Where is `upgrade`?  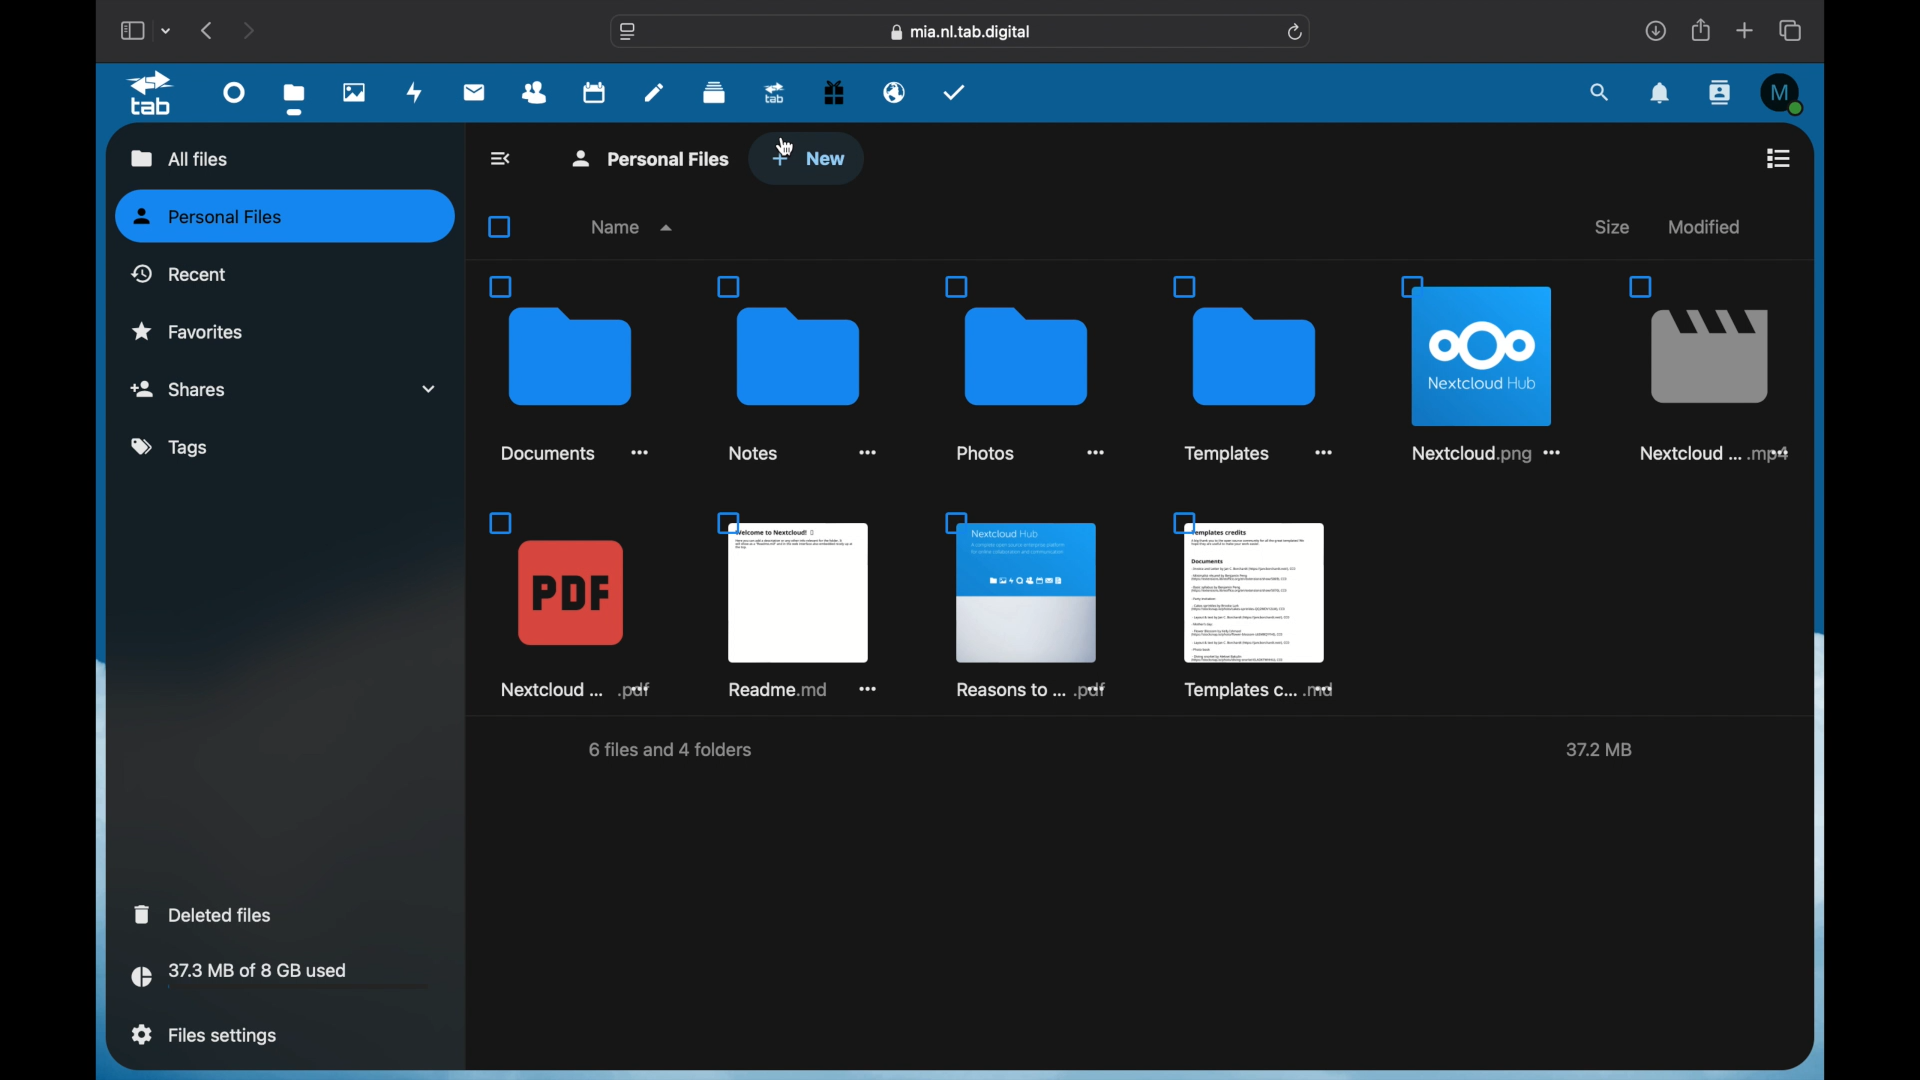
upgrade is located at coordinates (775, 92).